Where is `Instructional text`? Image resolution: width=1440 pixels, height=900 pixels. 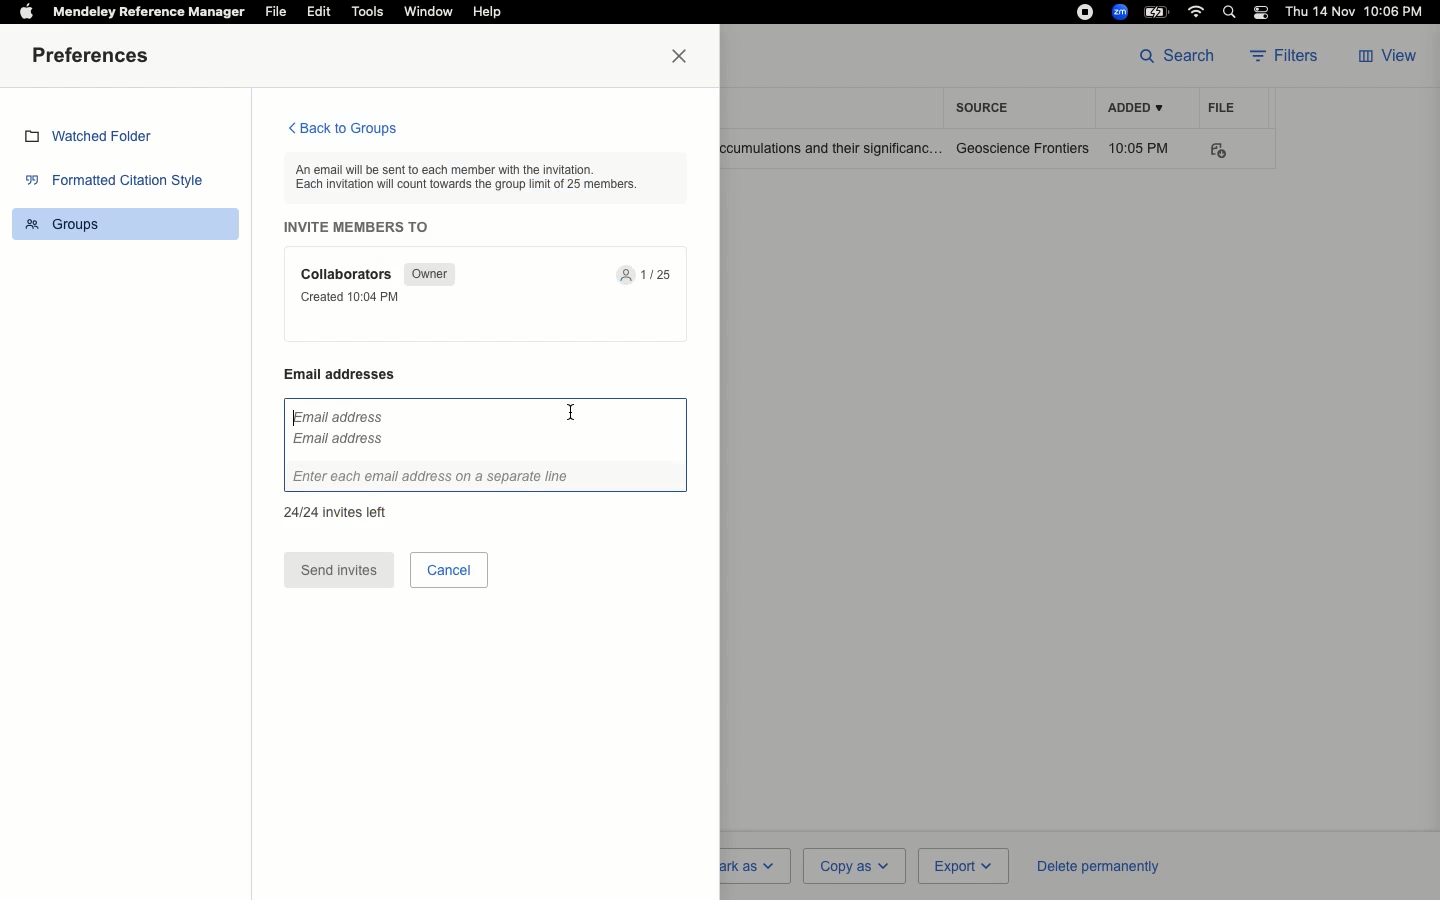
Instructional text is located at coordinates (479, 176).